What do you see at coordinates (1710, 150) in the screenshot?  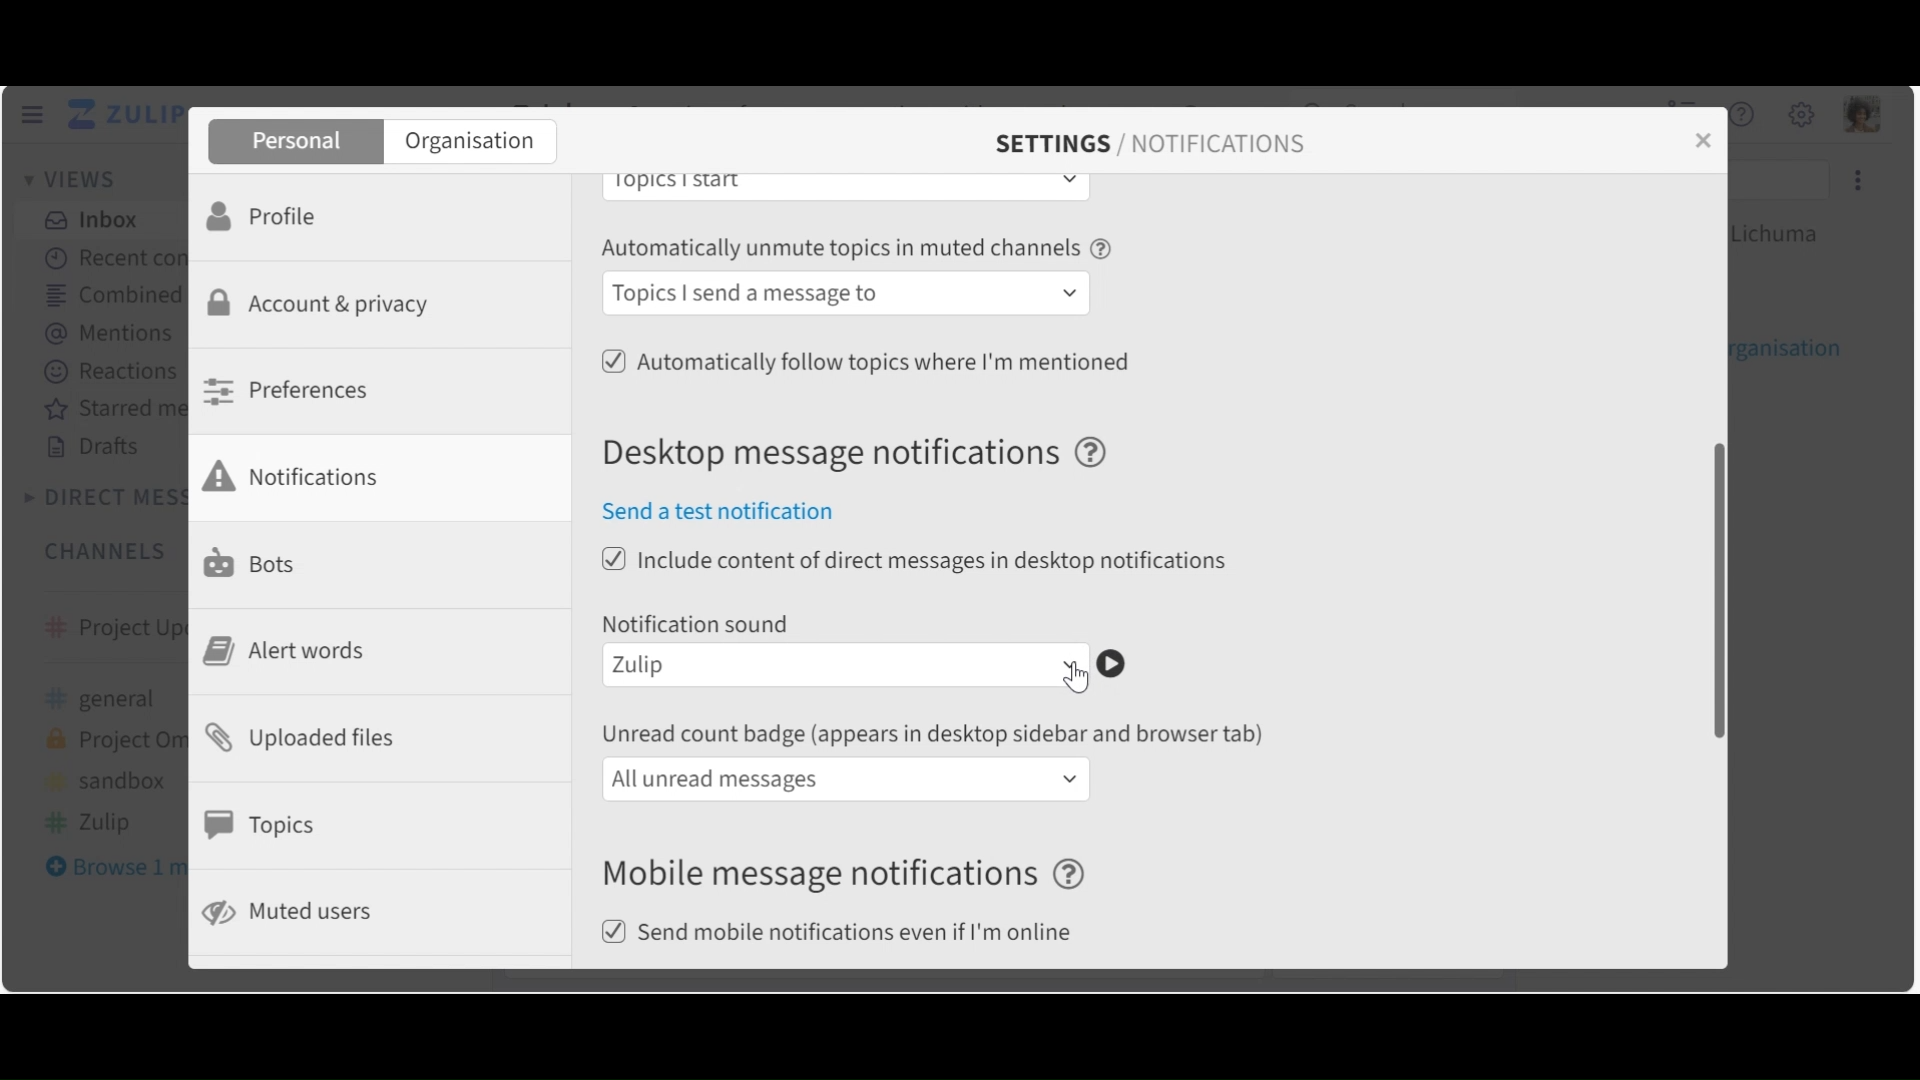 I see `close` at bounding box center [1710, 150].